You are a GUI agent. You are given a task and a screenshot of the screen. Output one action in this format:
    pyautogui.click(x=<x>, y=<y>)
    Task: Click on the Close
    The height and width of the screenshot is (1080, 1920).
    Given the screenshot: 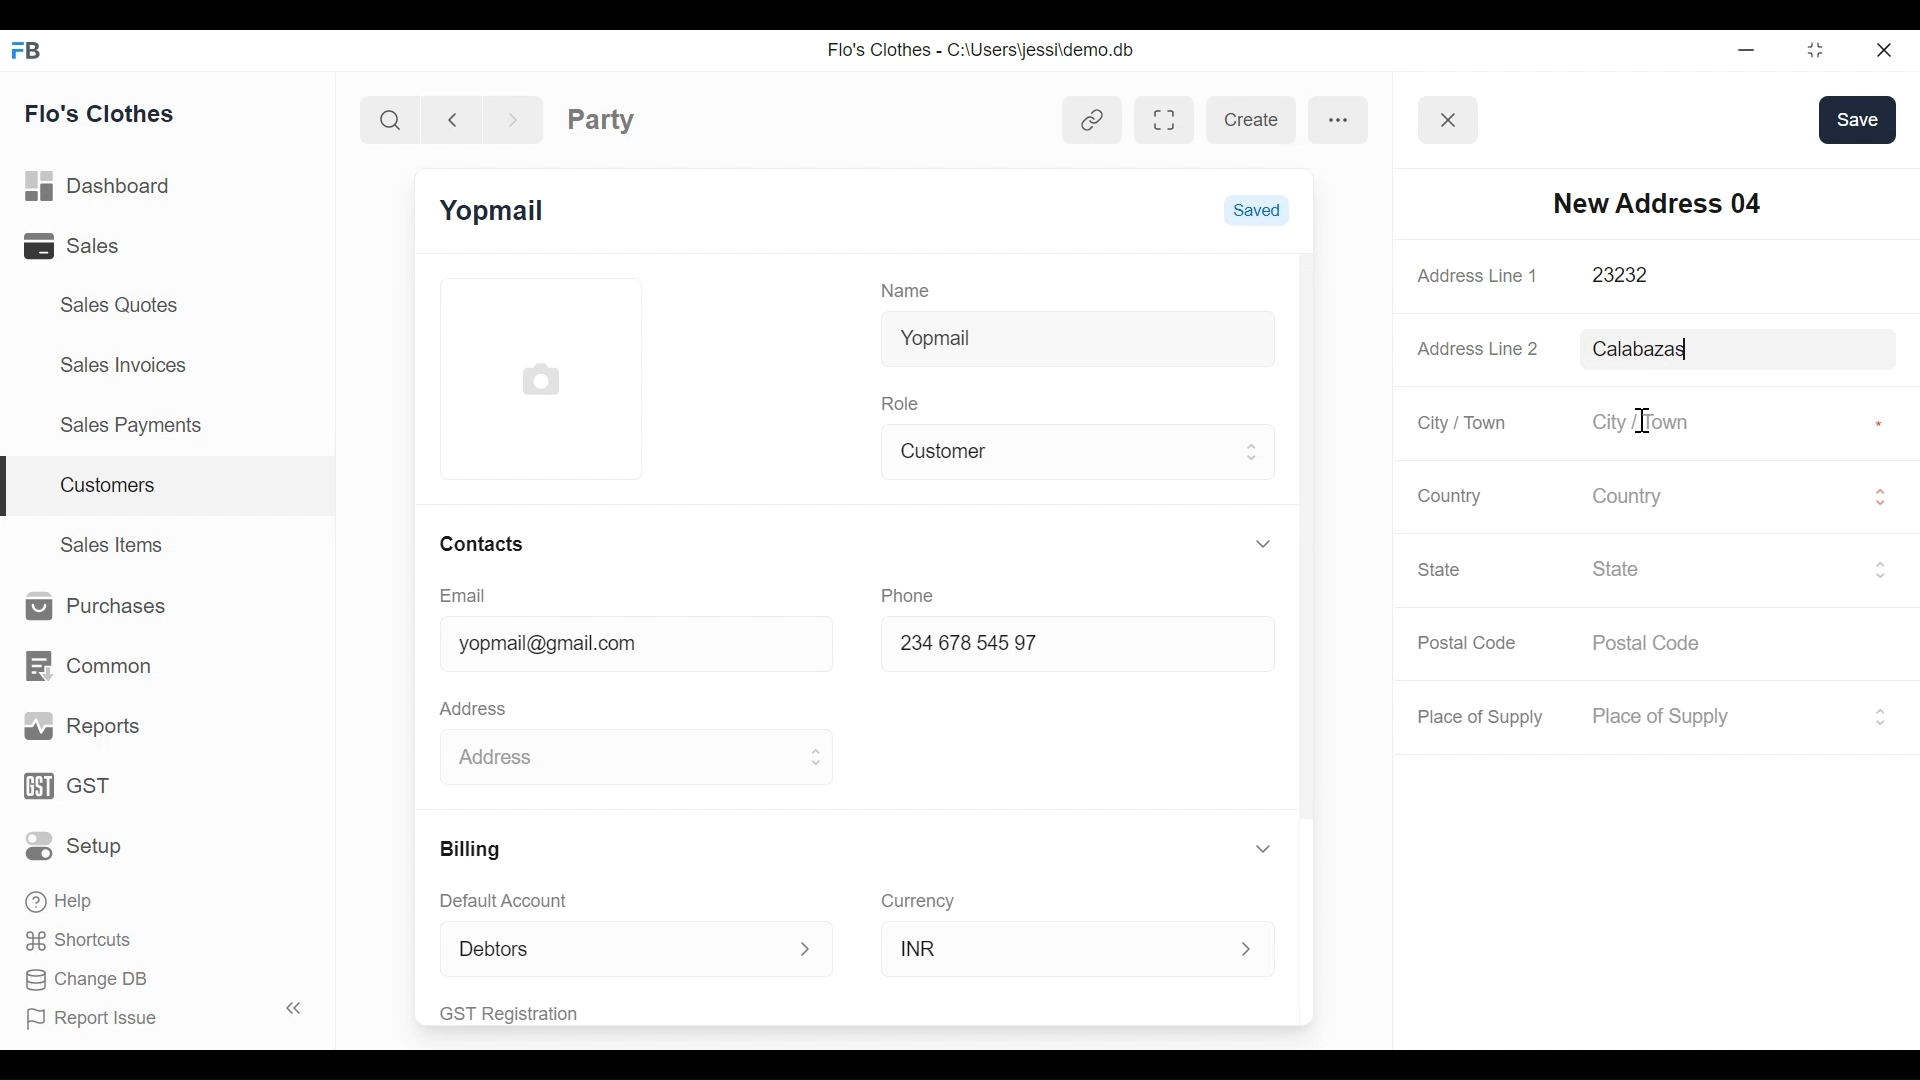 What is the action you would take?
    pyautogui.click(x=1881, y=49)
    